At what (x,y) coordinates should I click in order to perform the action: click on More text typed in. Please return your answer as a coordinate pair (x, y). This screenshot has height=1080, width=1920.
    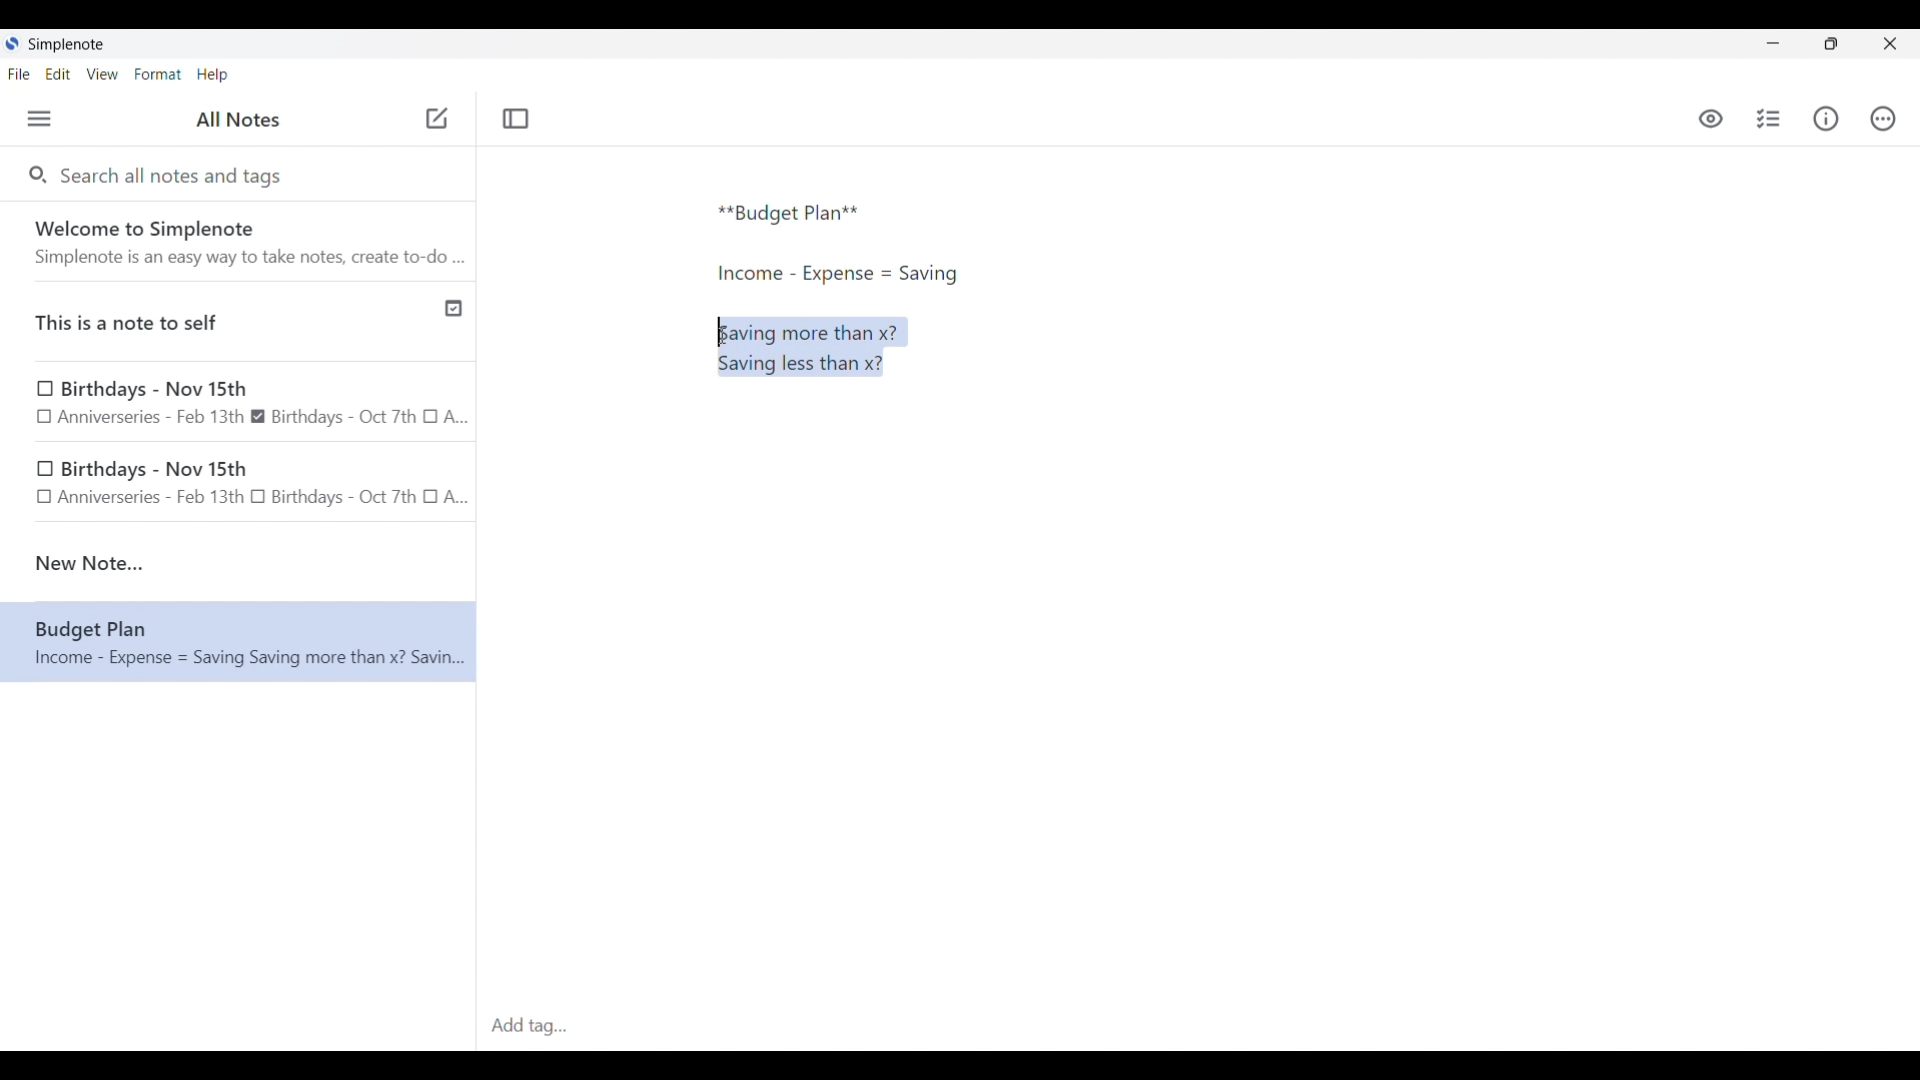
    Looking at the image, I should click on (836, 274).